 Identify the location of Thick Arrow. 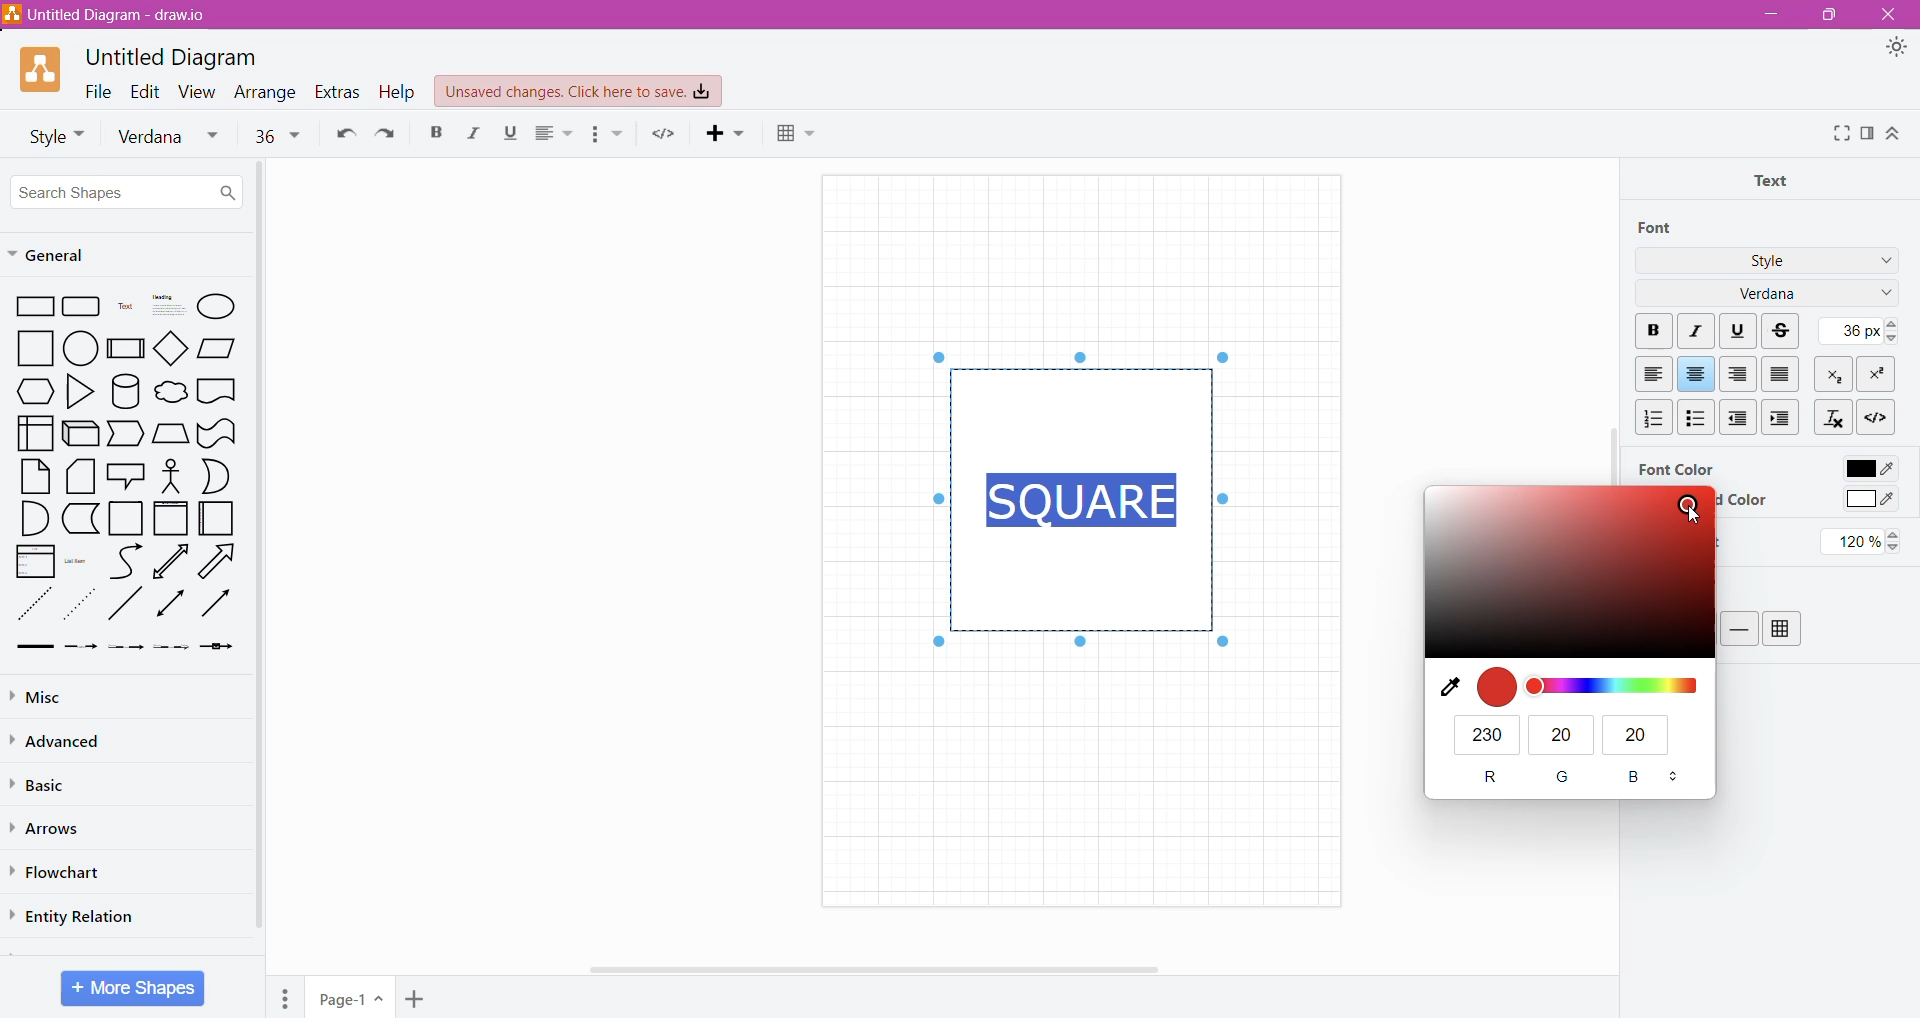
(29, 647).